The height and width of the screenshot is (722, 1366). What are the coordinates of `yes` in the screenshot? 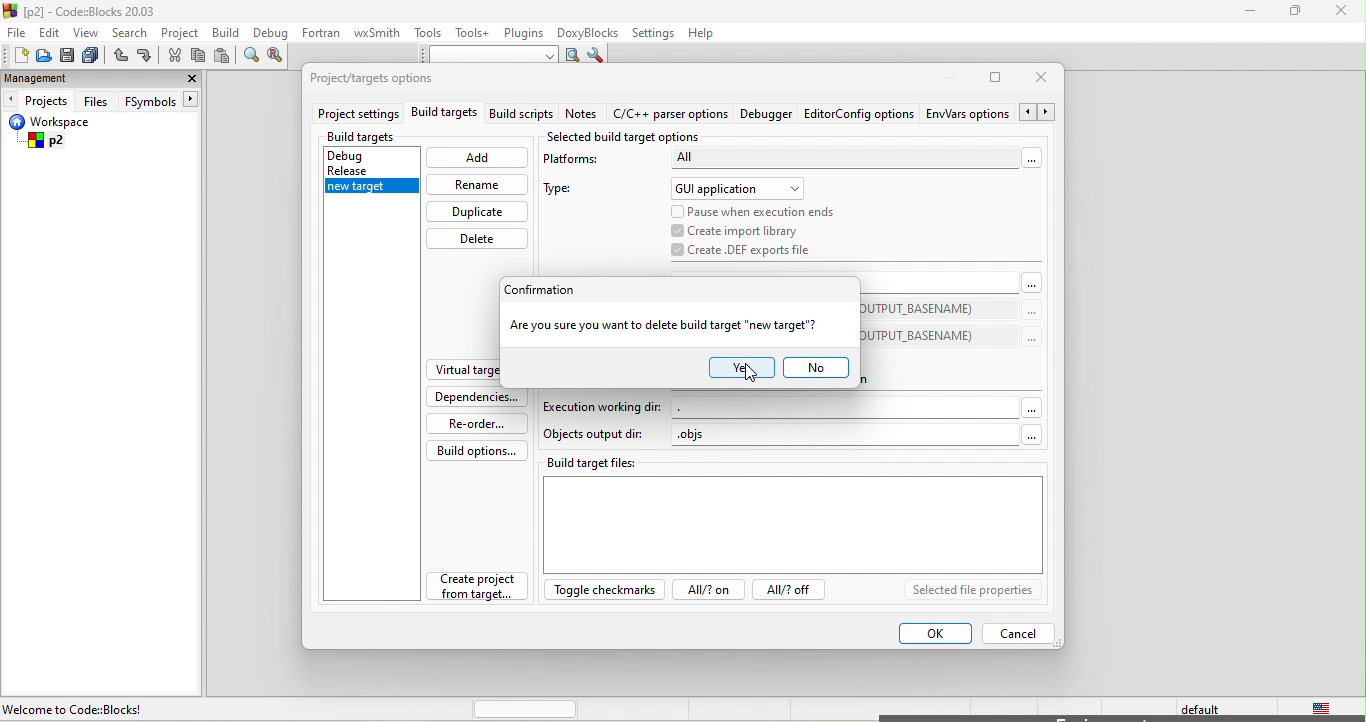 It's located at (736, 369).